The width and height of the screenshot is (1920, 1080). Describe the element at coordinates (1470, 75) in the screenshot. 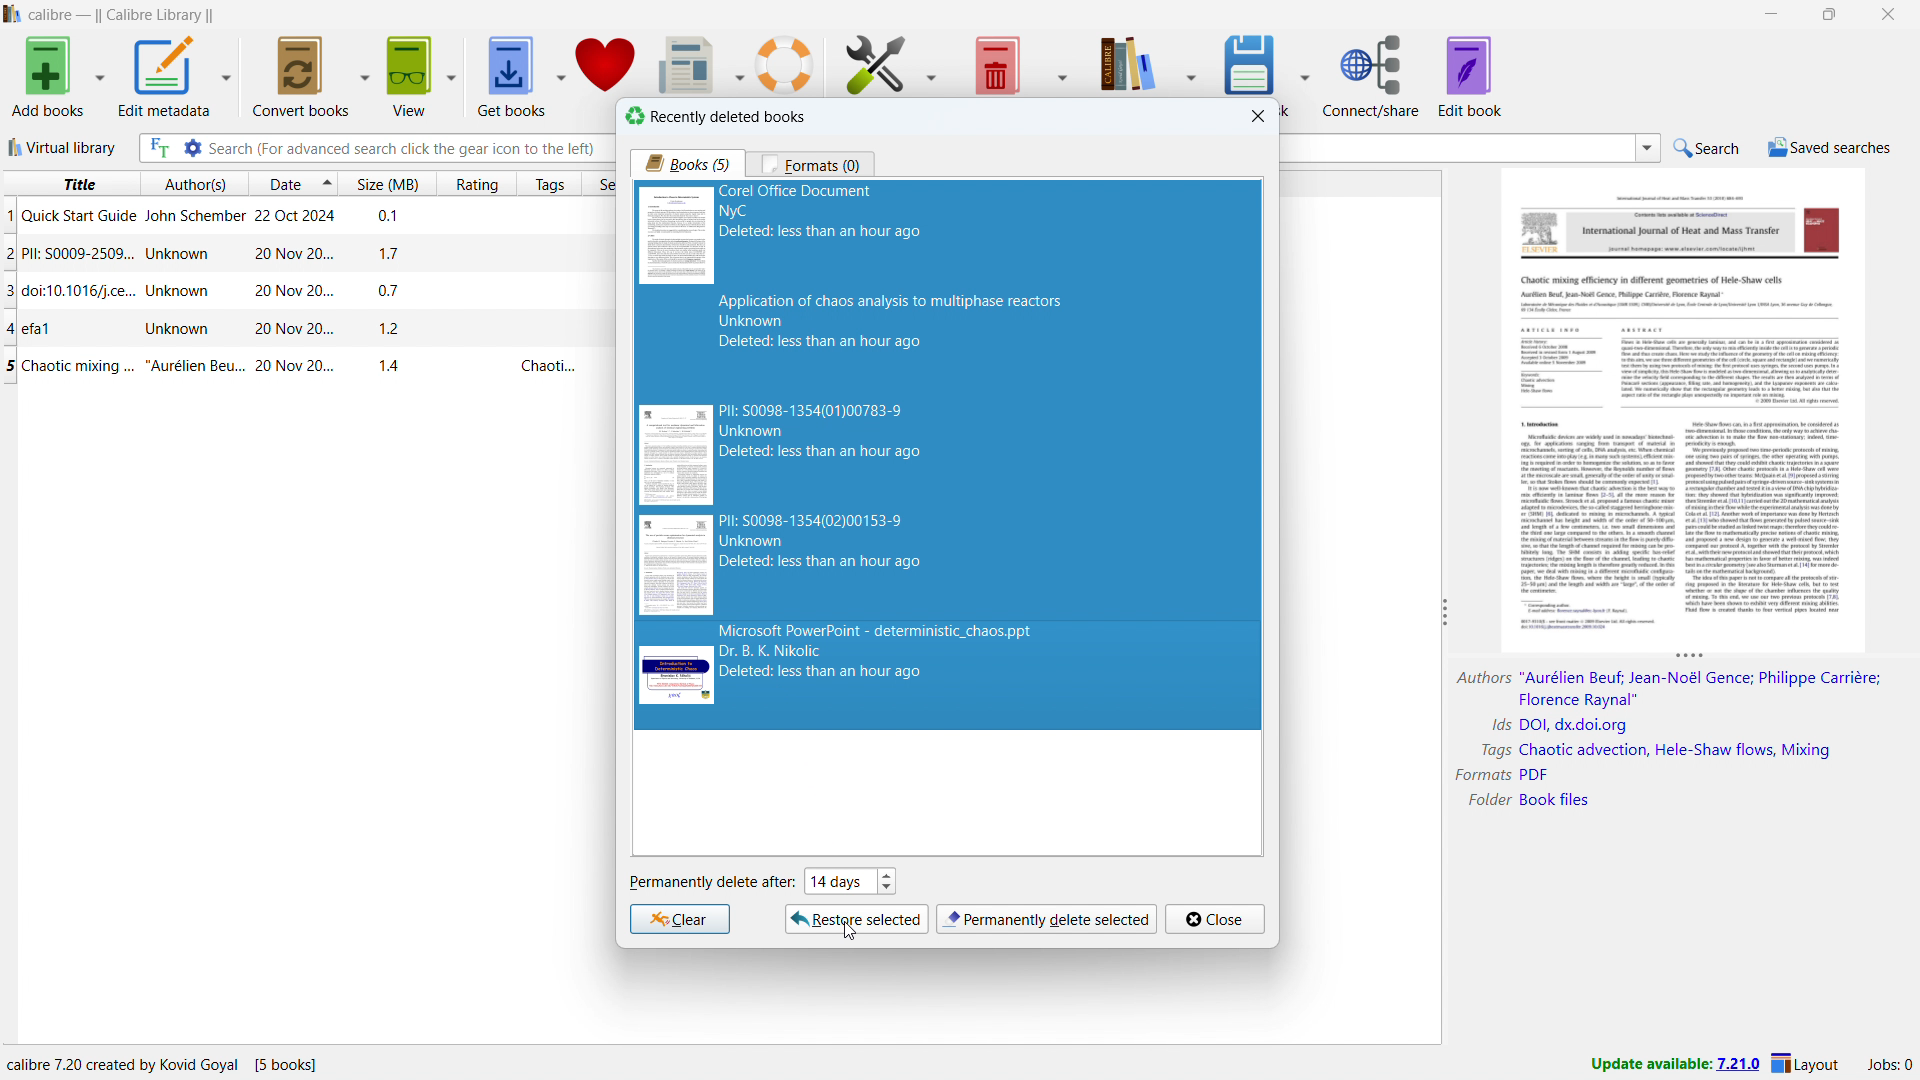

I see `edit book` at that location.